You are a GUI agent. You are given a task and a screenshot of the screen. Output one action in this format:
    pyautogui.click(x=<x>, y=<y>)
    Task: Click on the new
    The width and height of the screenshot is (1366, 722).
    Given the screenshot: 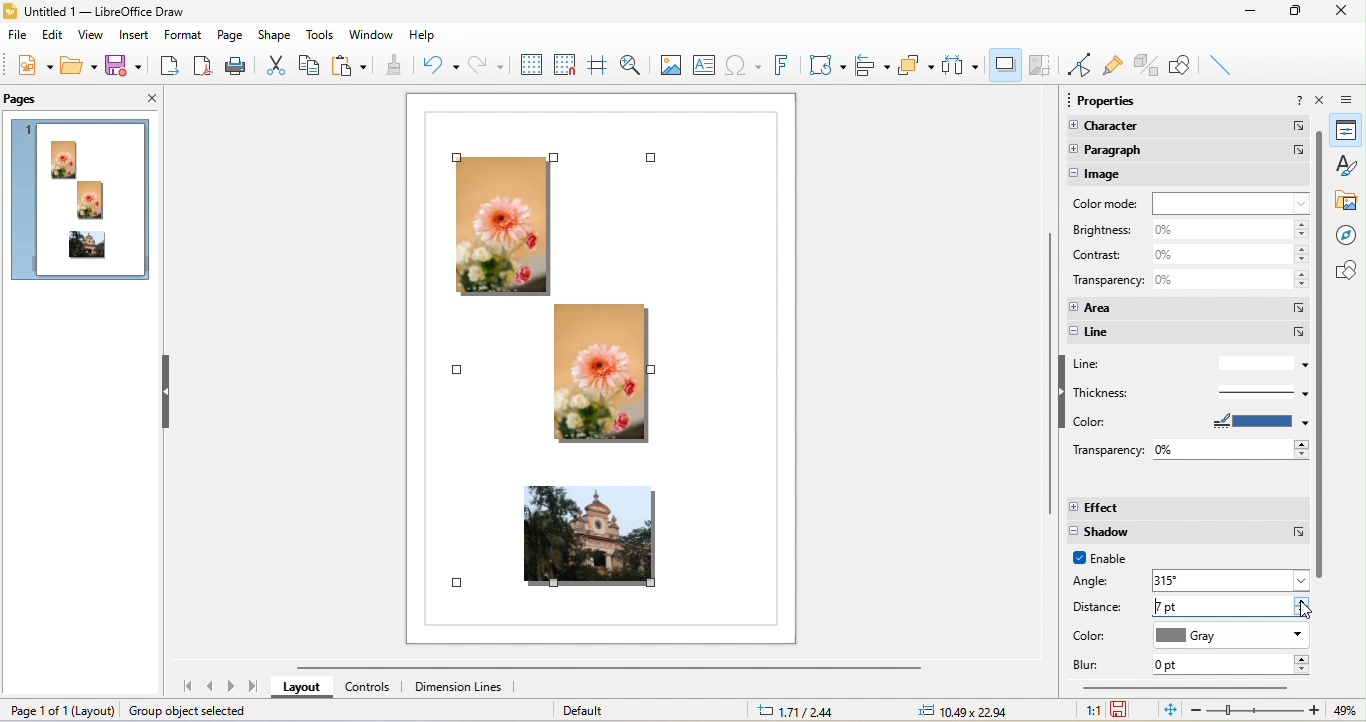 What is the action you would take?
    pyautogui.click(x=31, y=68)
    